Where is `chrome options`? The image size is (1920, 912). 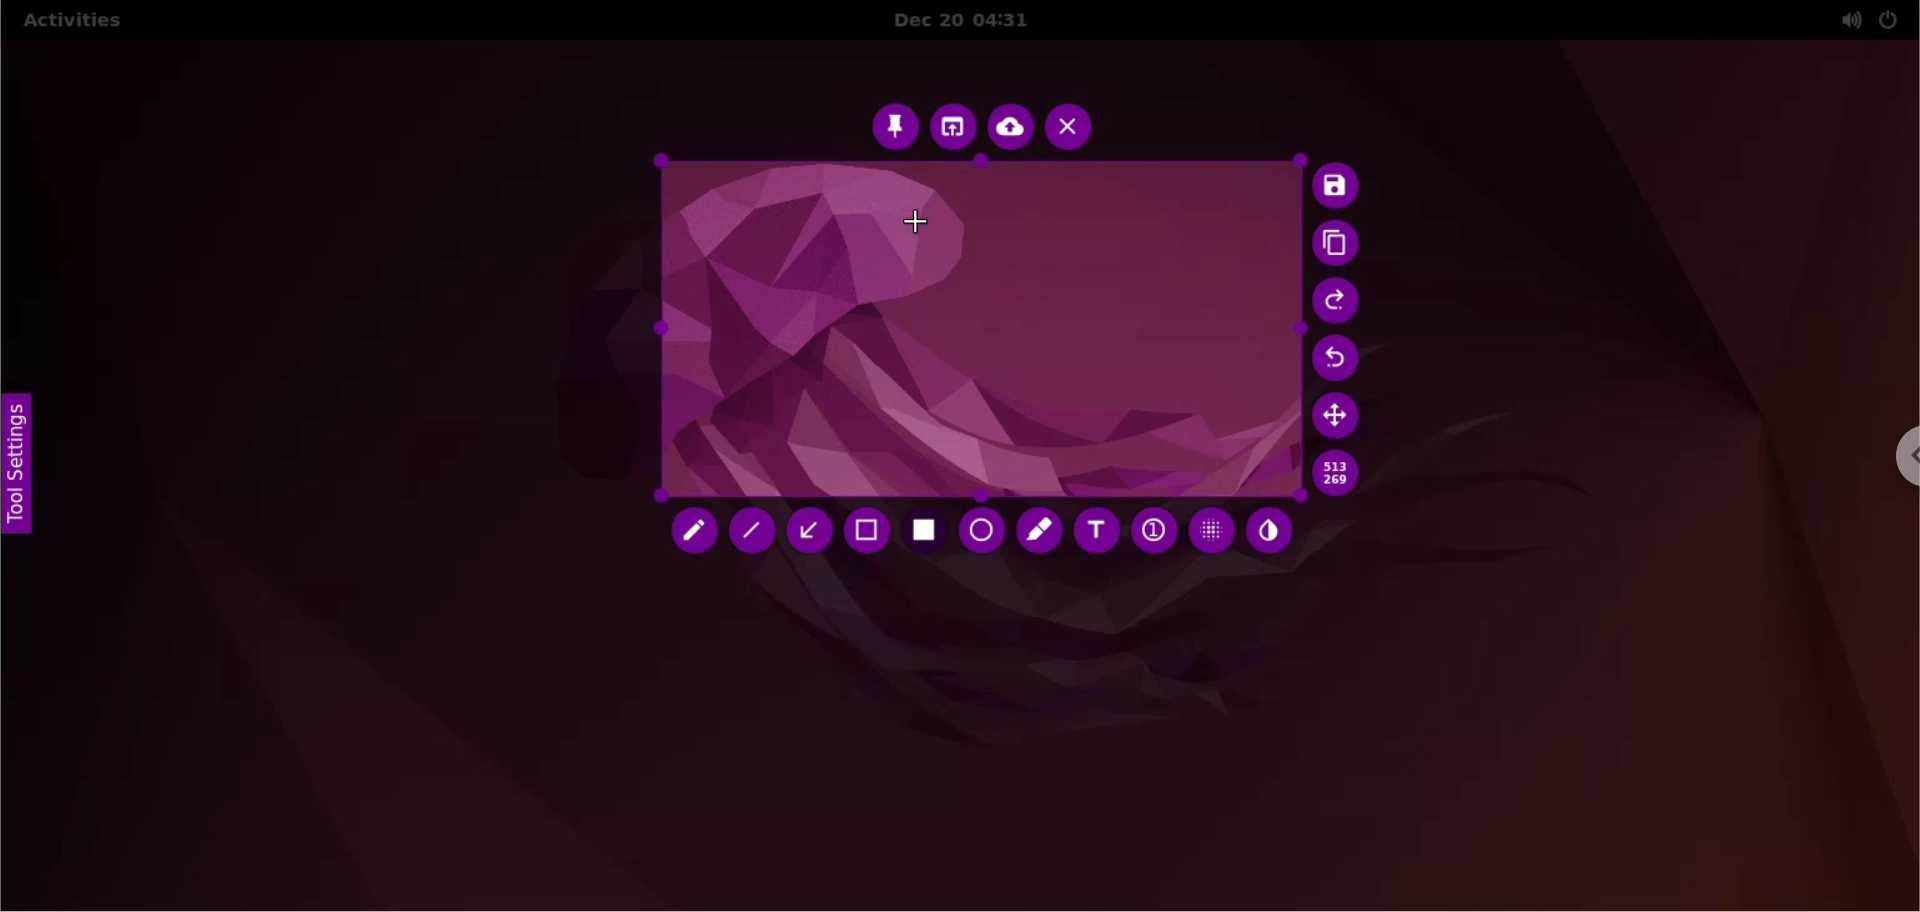
chrome options is located at coordinates (1904, 457).